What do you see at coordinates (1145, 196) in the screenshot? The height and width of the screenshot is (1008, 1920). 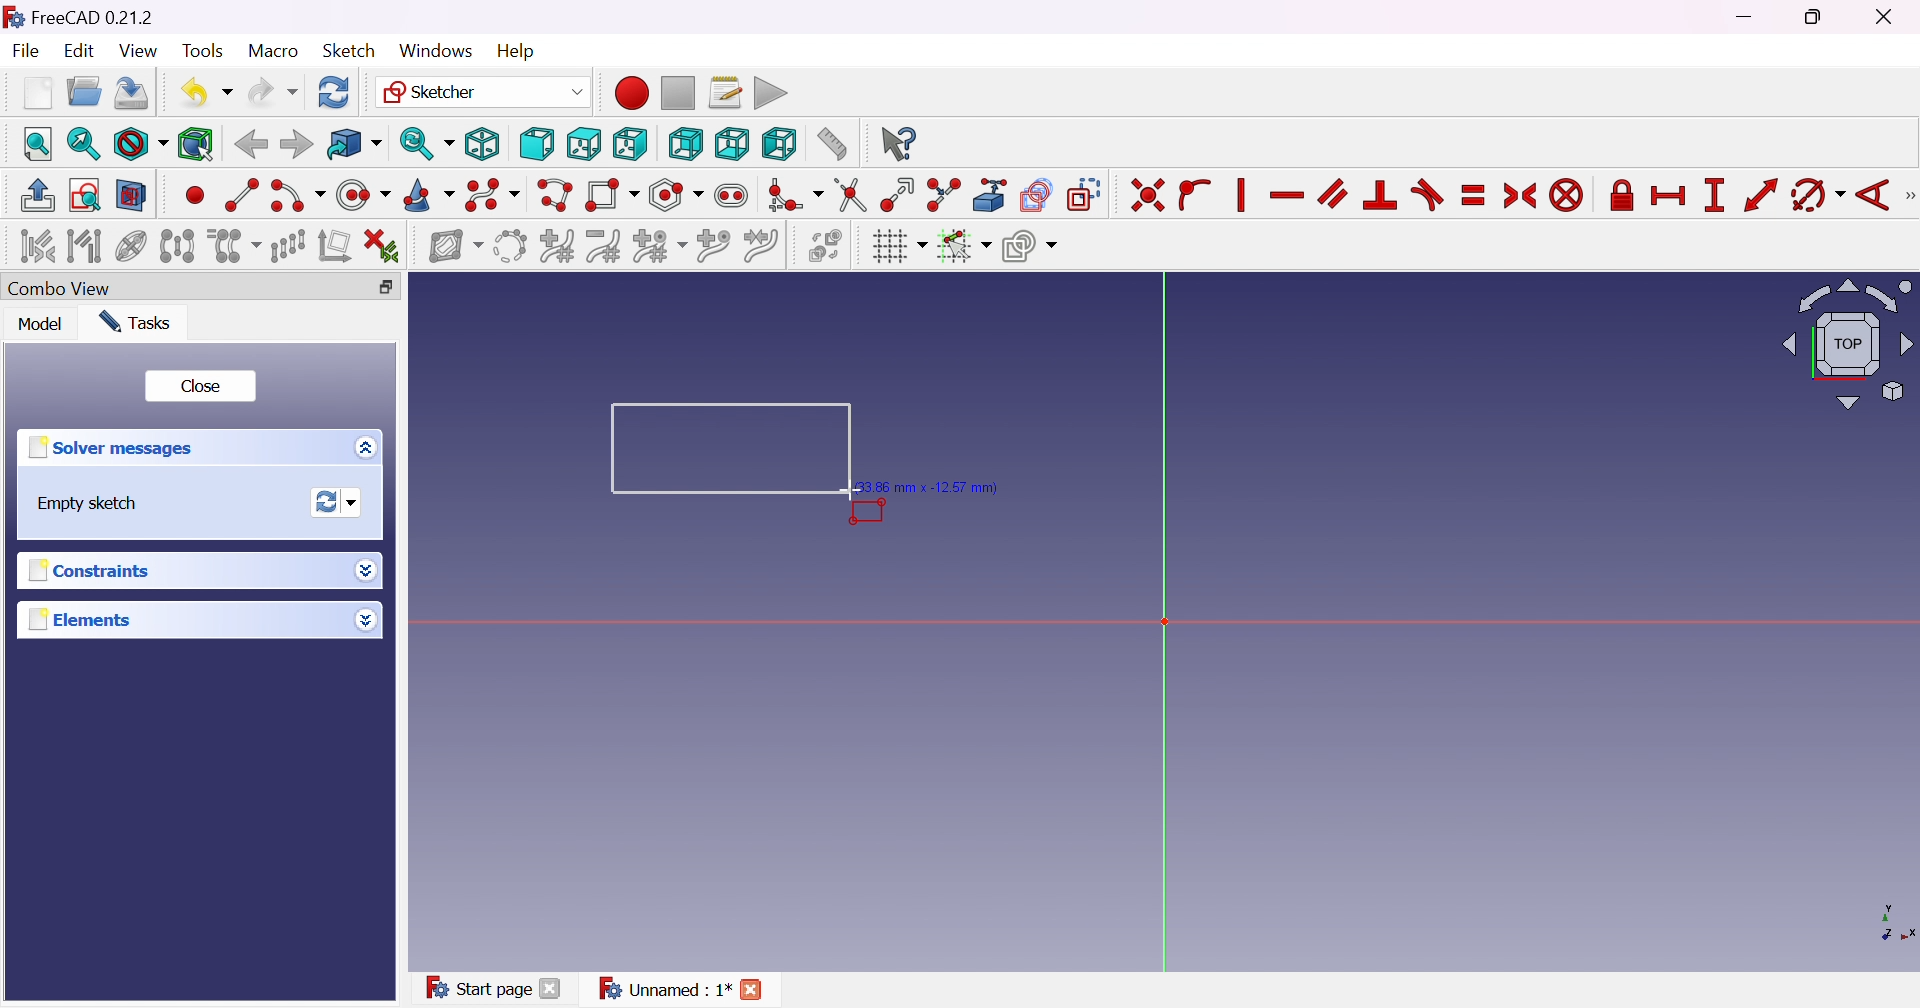 I see `Constrain coincident` at bounding box center [1145, 196].